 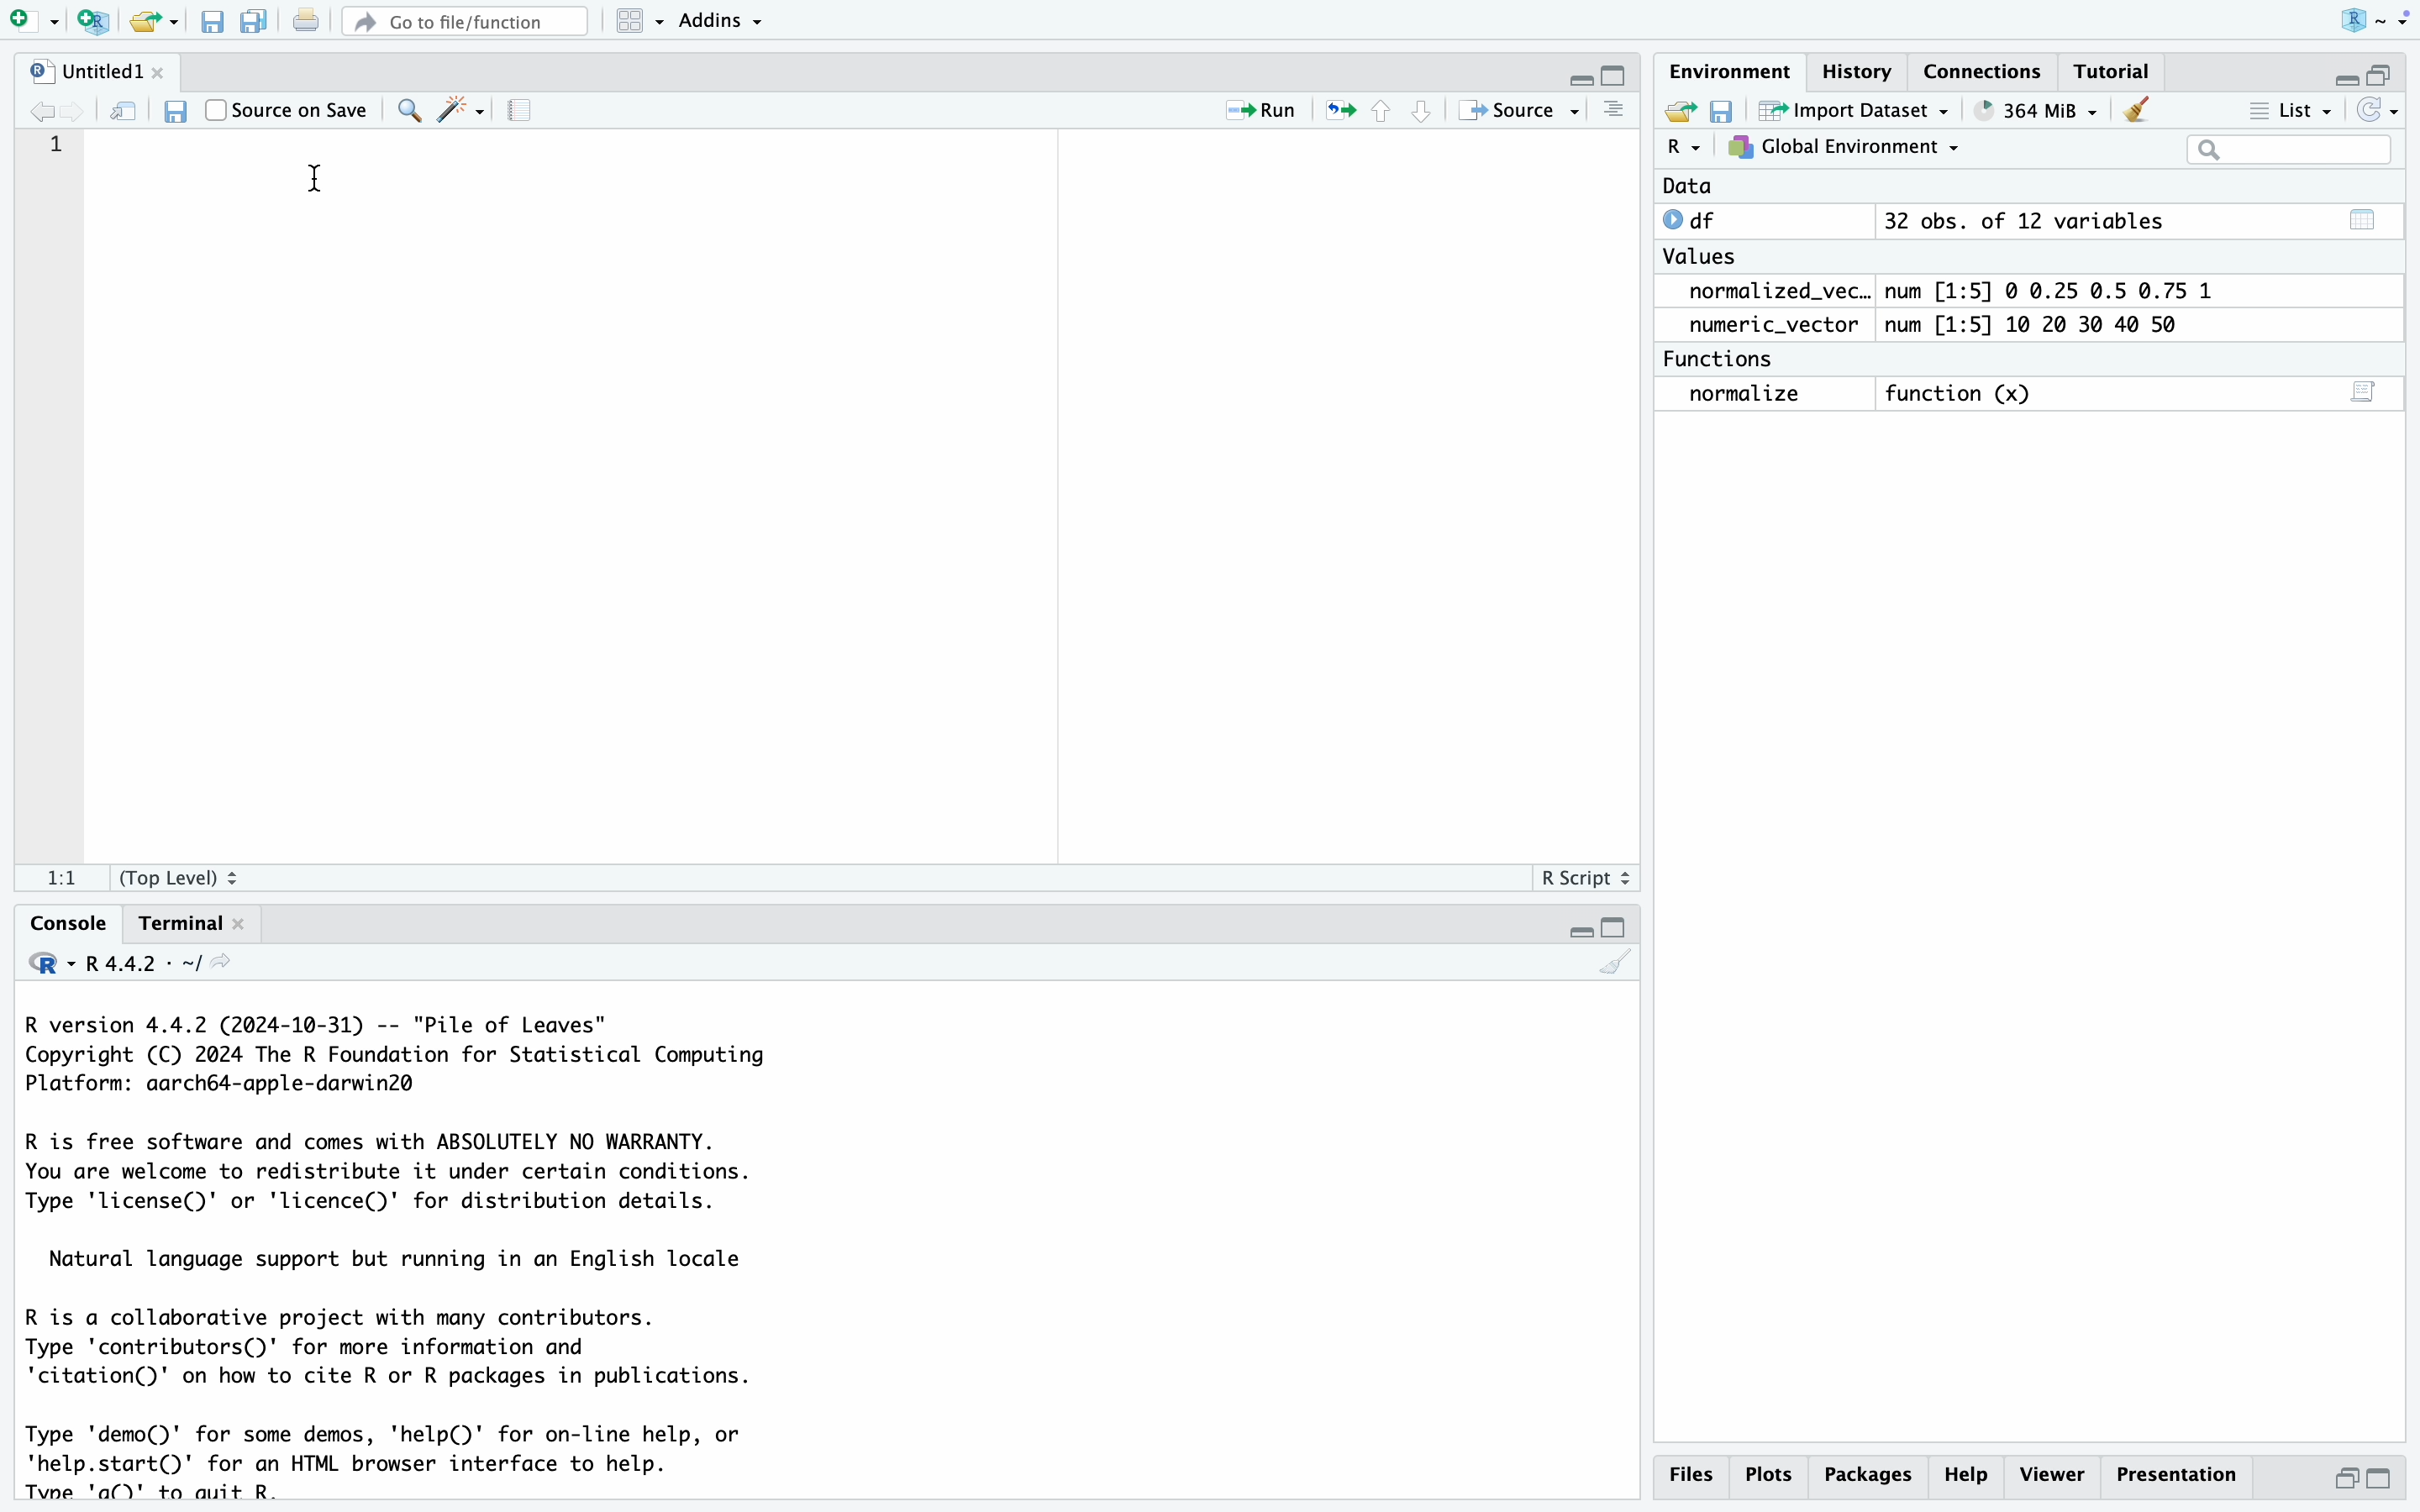 What do you see at coordinates (2288, 152) in the screenshot?
I see `Search Bar` at bounding box center [2288, 152].